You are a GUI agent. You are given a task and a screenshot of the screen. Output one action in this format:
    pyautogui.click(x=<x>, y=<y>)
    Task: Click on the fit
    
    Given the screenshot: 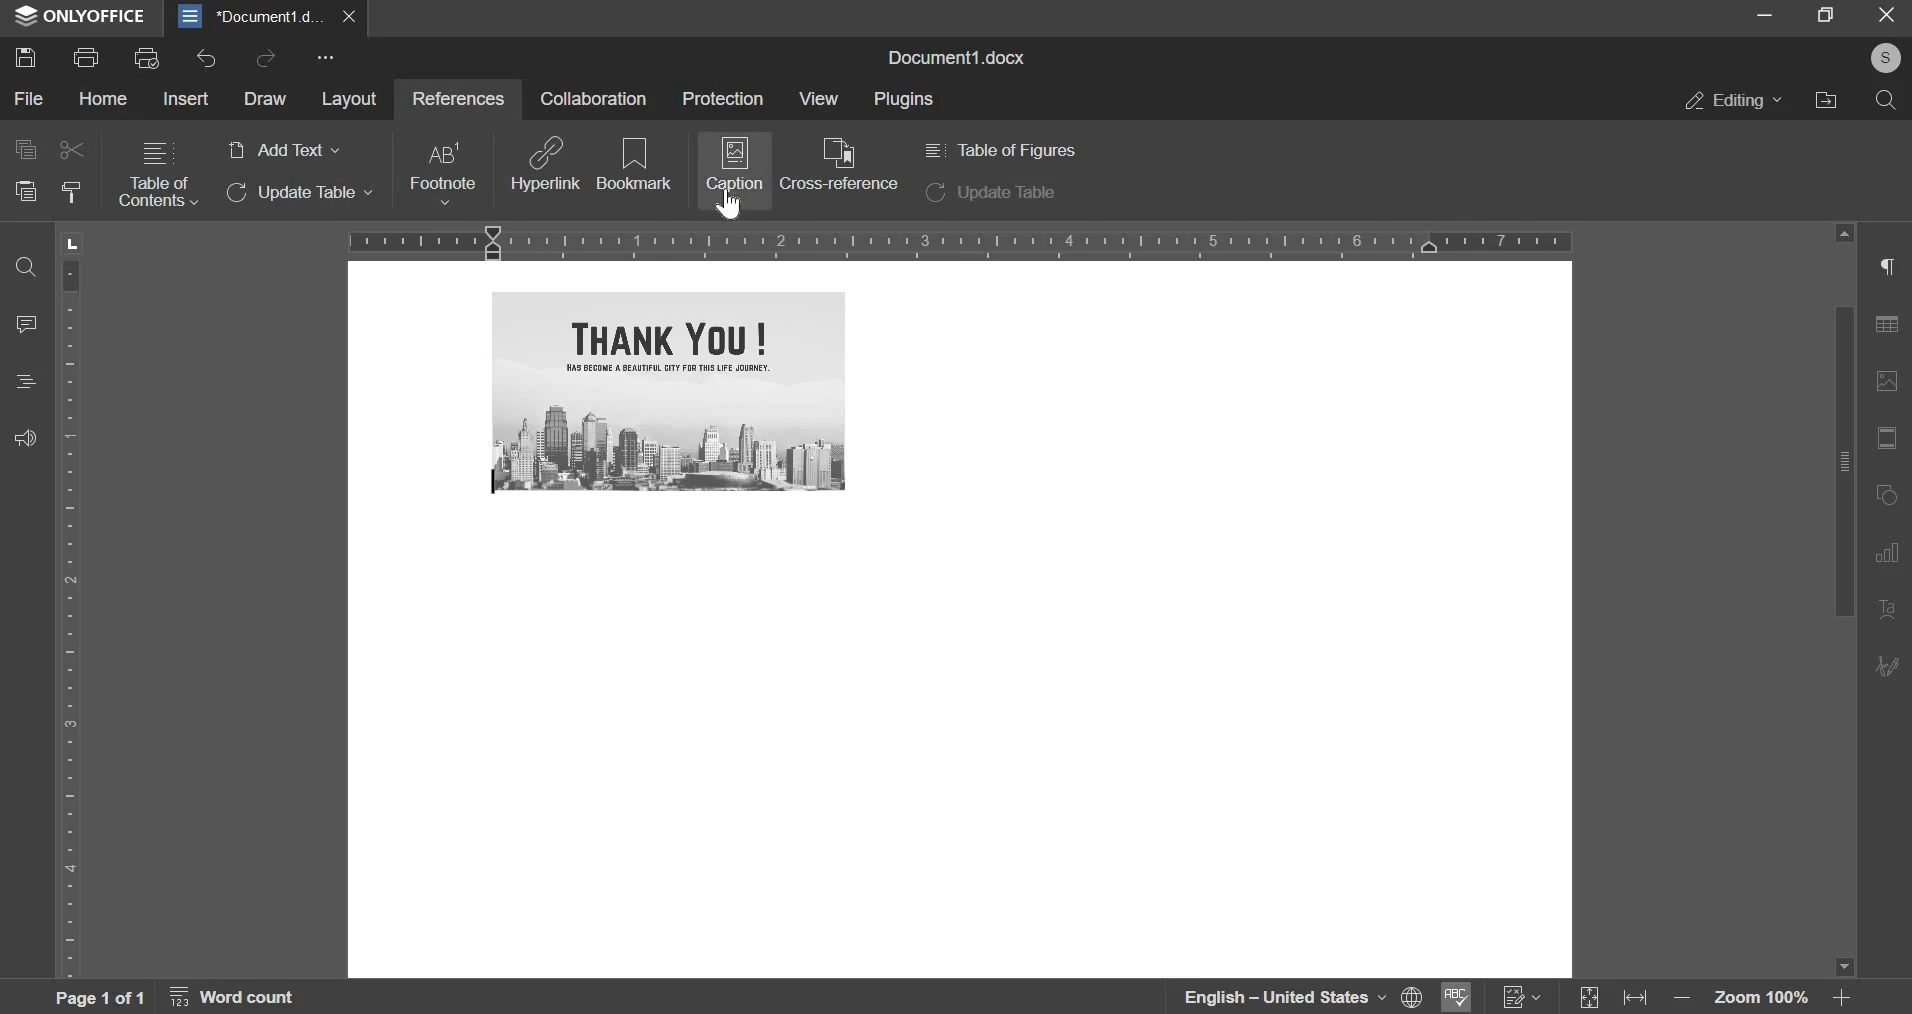 What is the action you would take?
    pyautogui.click(x=1890, y=440)
    